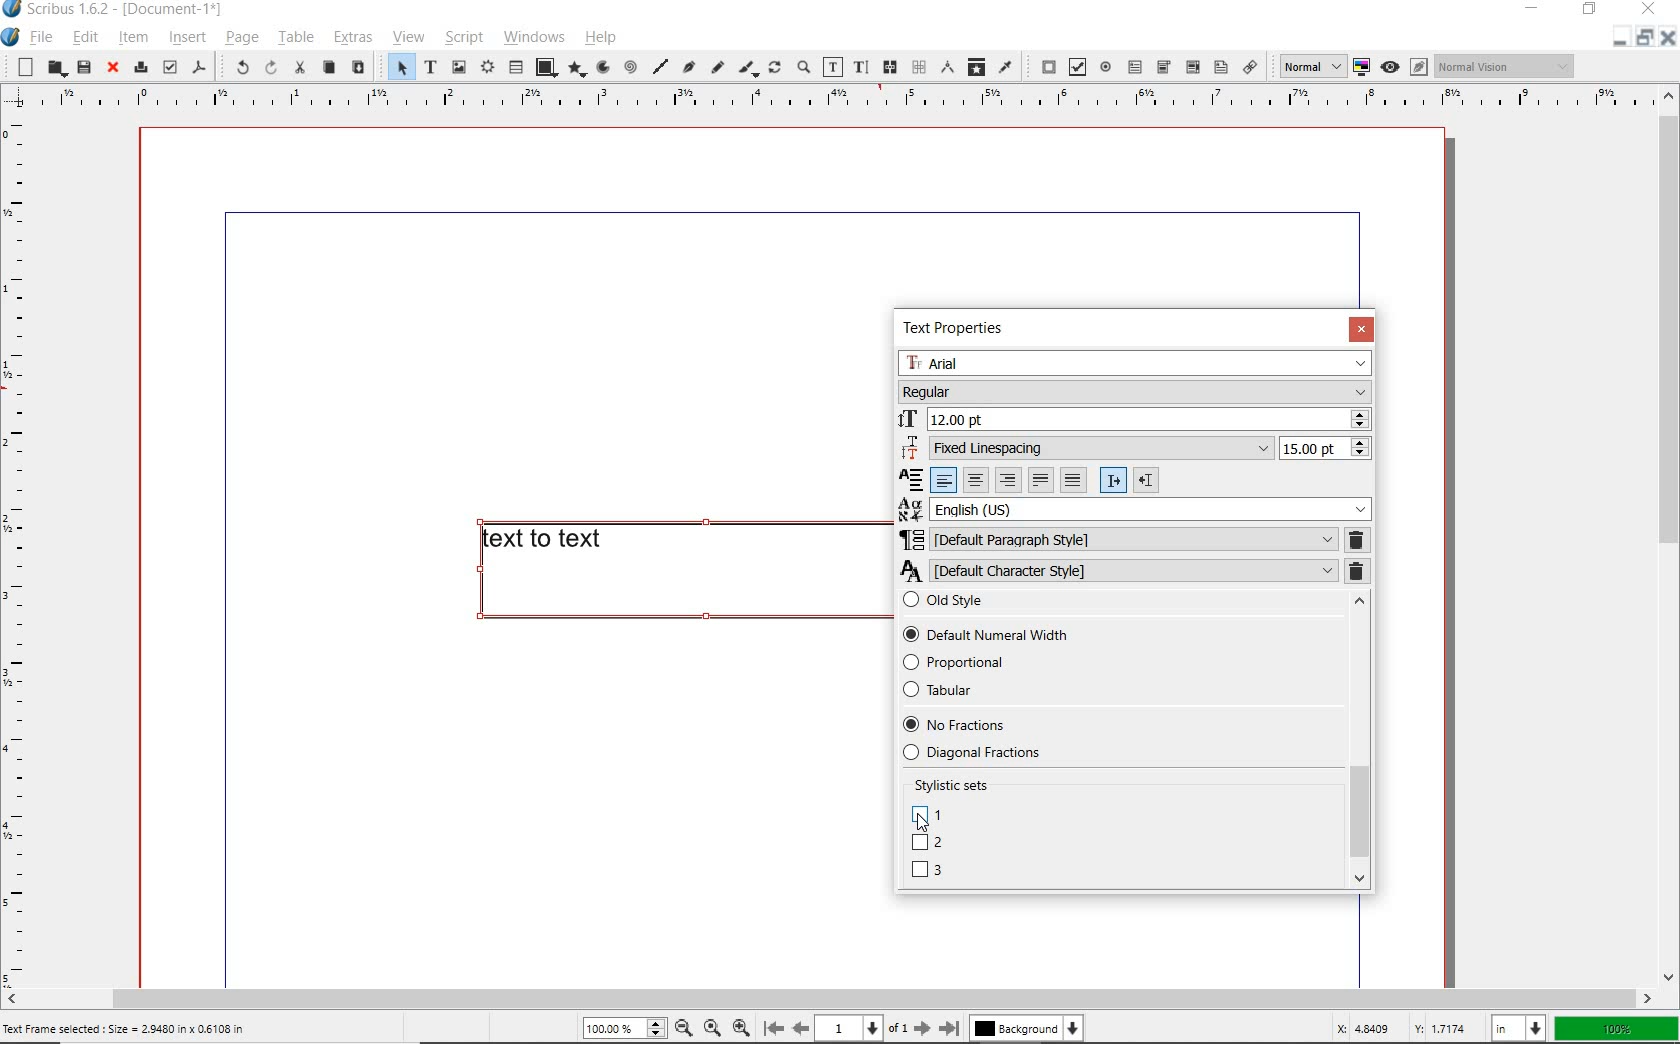  What do you see at coordinates (1044, 67) in the screenshot?
I see `pdf push button` at bounding box center [1044, 67].